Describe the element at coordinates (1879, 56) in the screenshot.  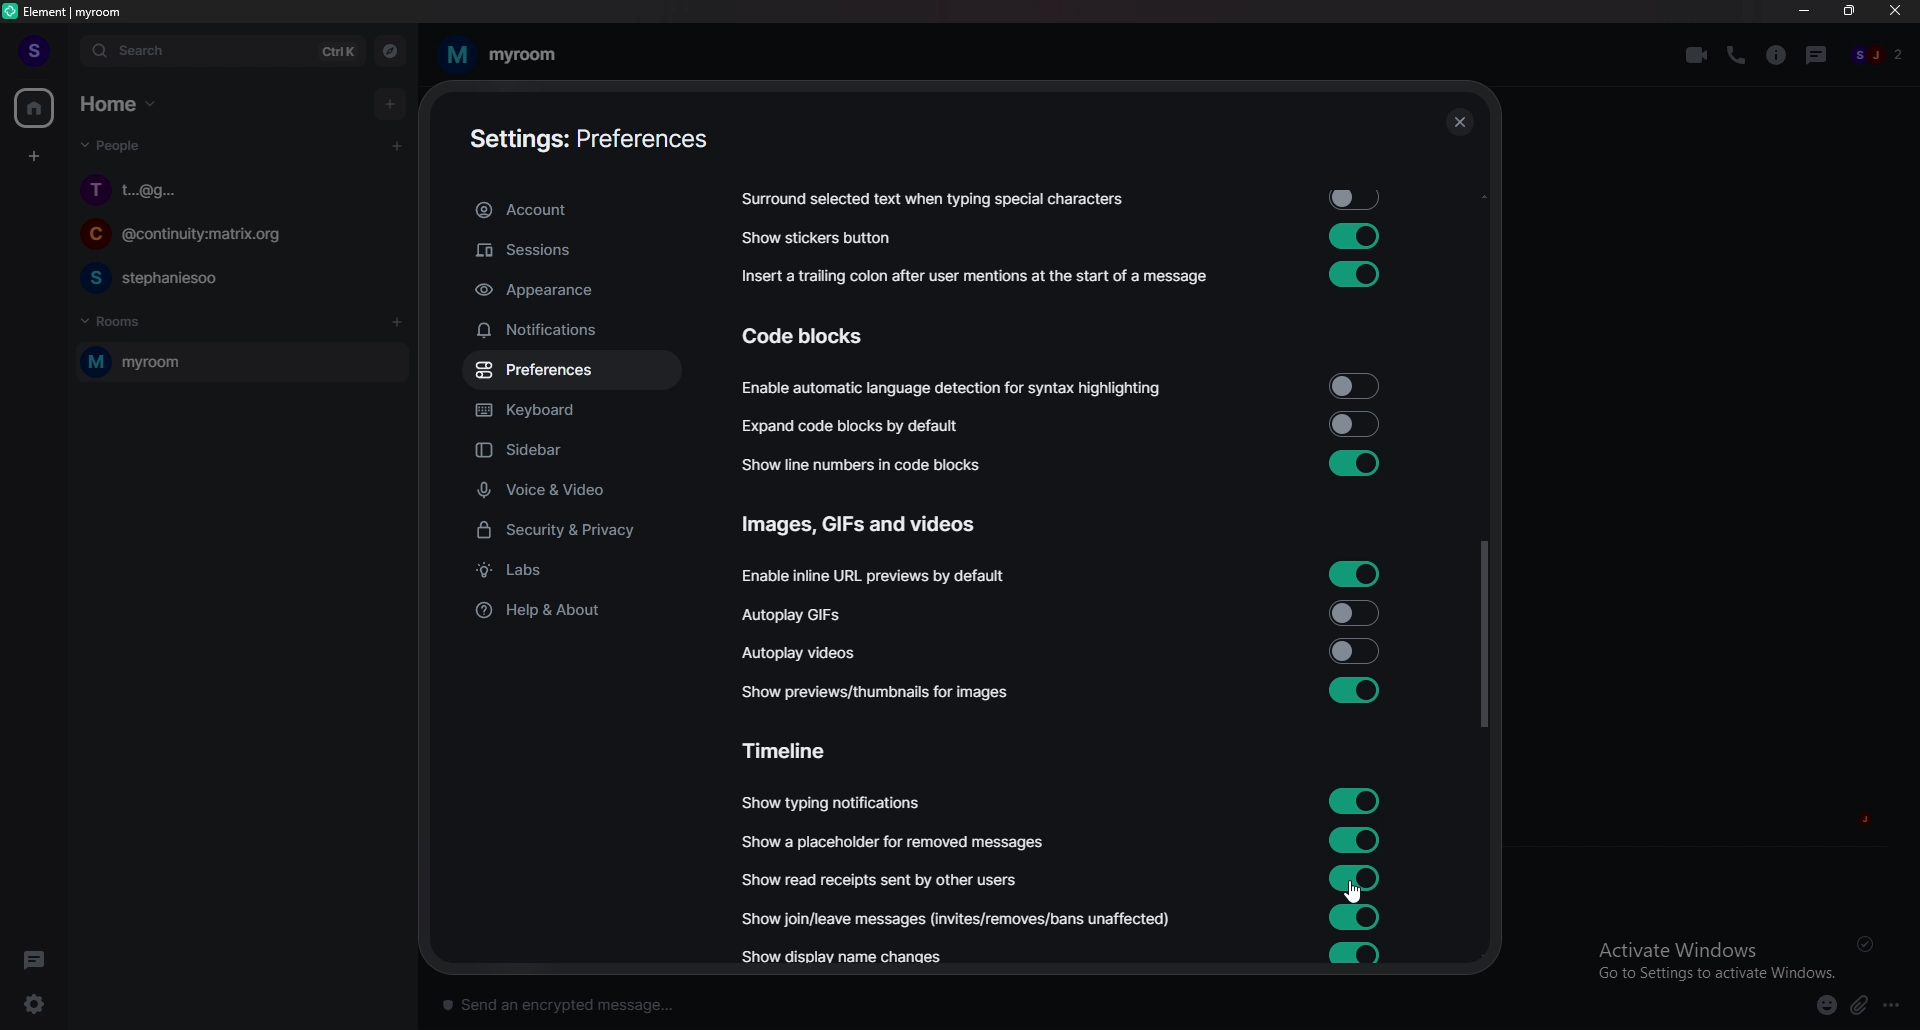
I see `people` at that location.